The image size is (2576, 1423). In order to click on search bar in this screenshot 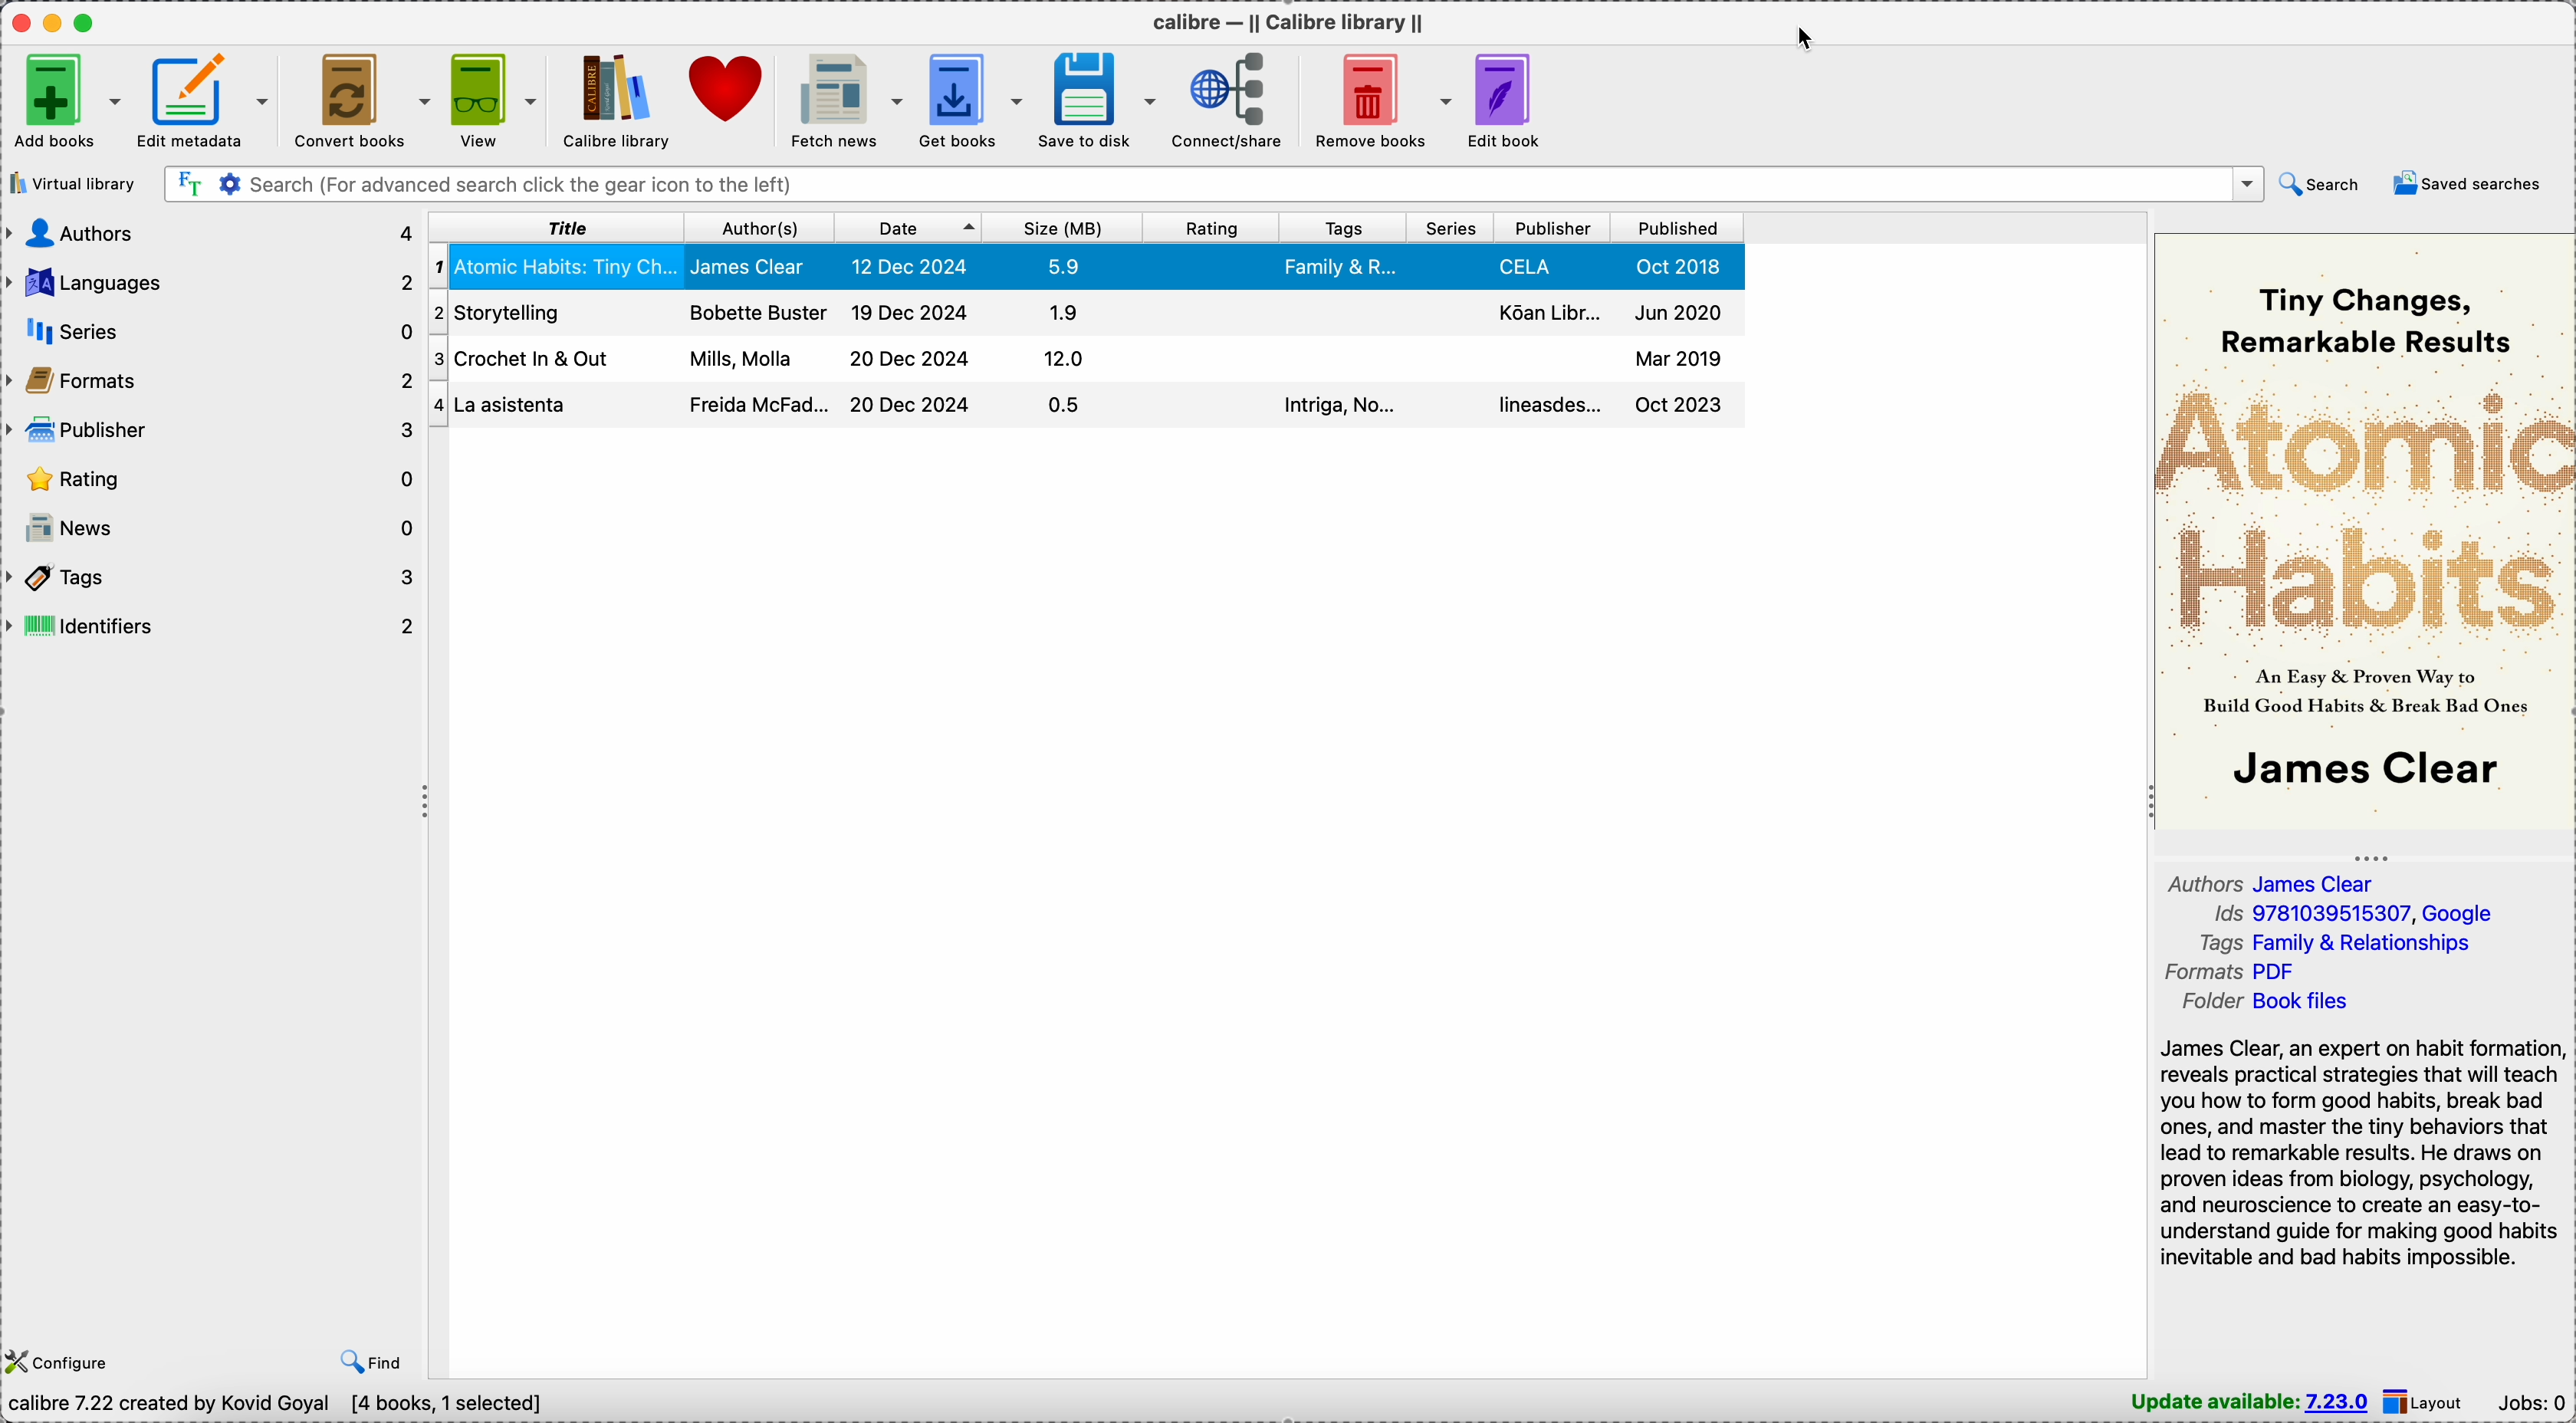, I will do `click(1212, 183)`.